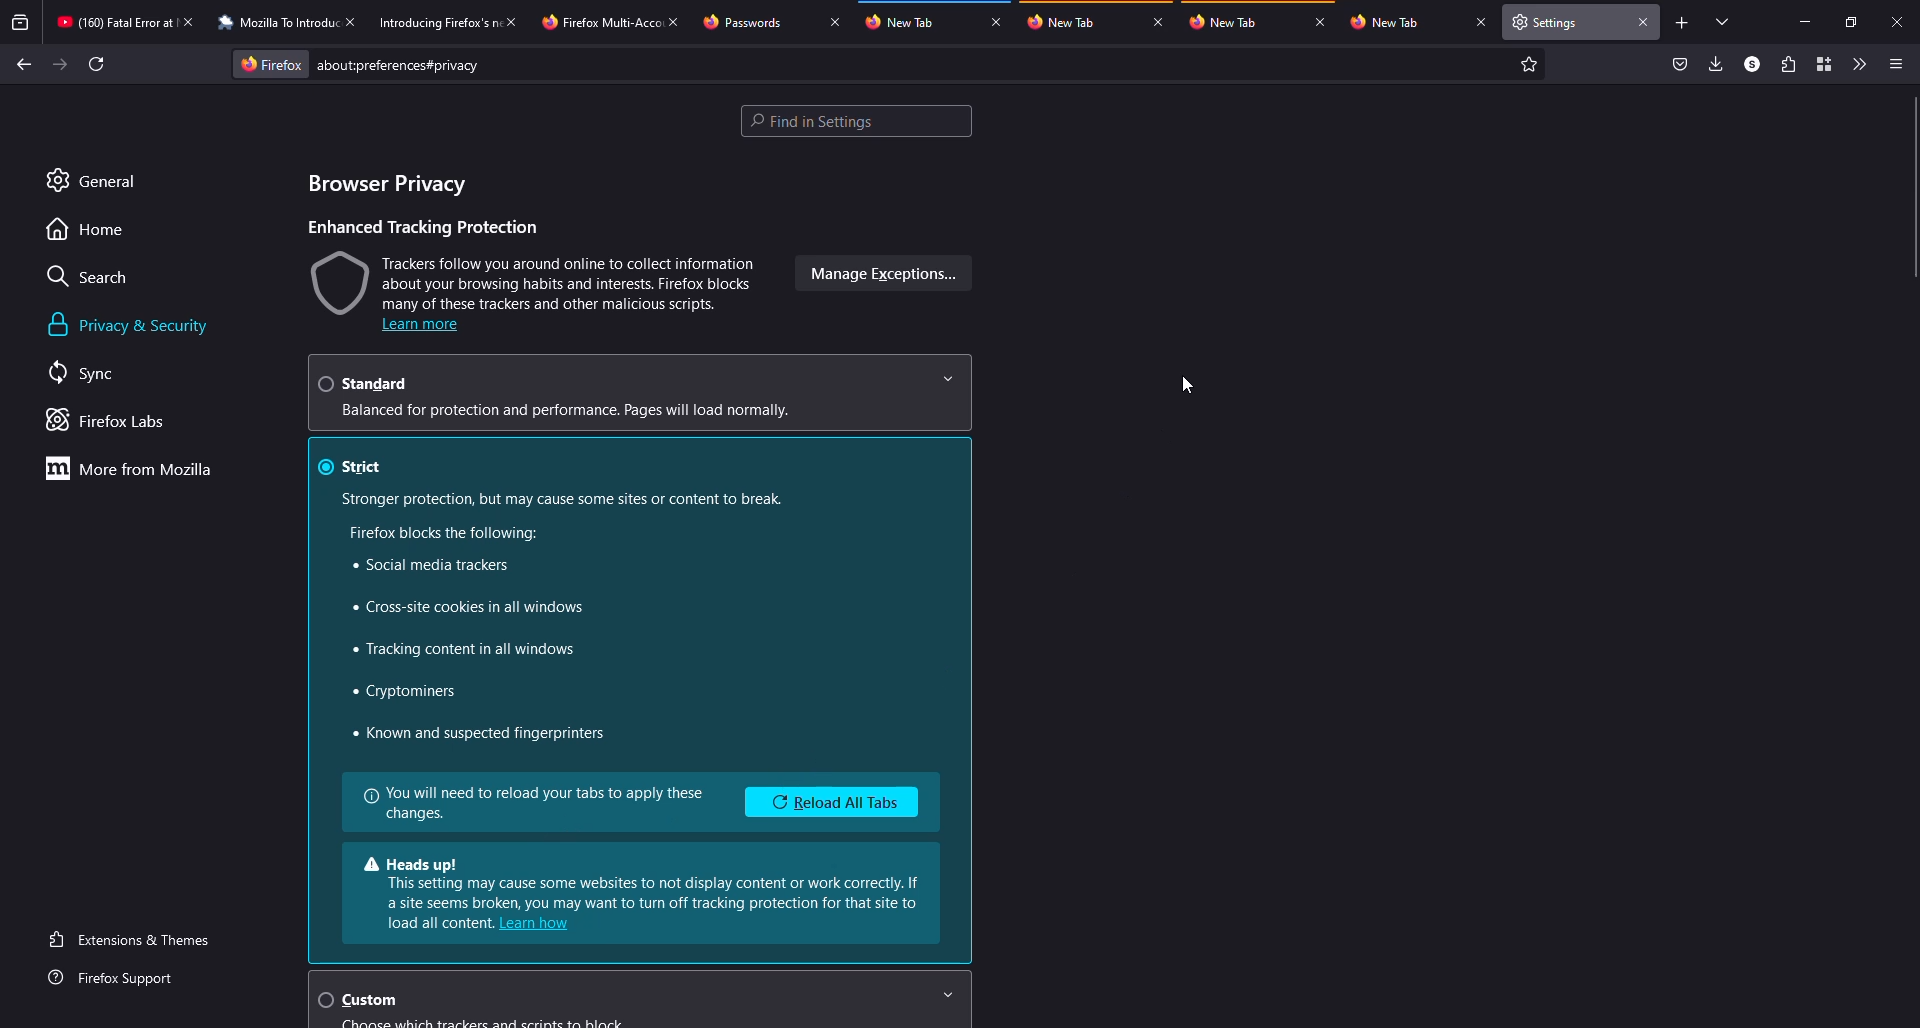 Image resolution: width=1920 pixels, height=1028 pixels. What do you see at coordinates (1188, 385) in the screenshot?
I see `cursor` at bounding box center [1188, 385].